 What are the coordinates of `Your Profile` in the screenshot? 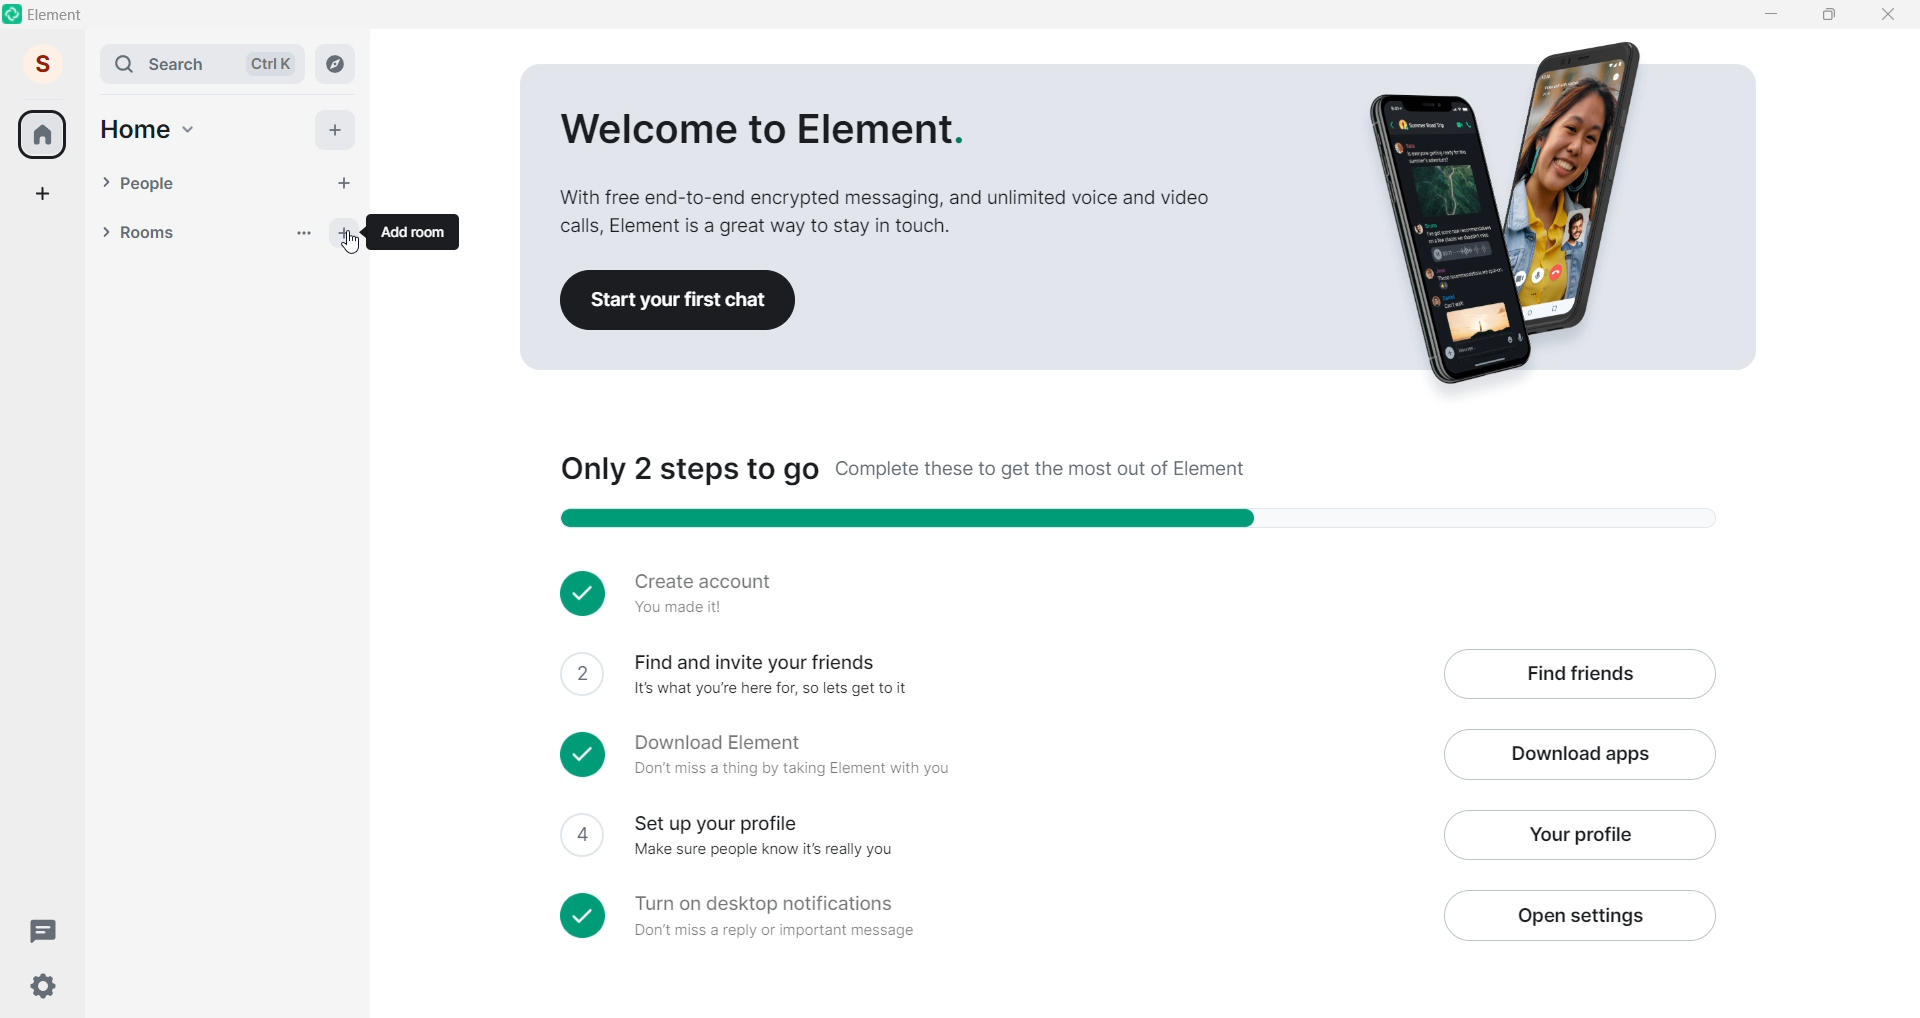 It's located at (1577, 835).